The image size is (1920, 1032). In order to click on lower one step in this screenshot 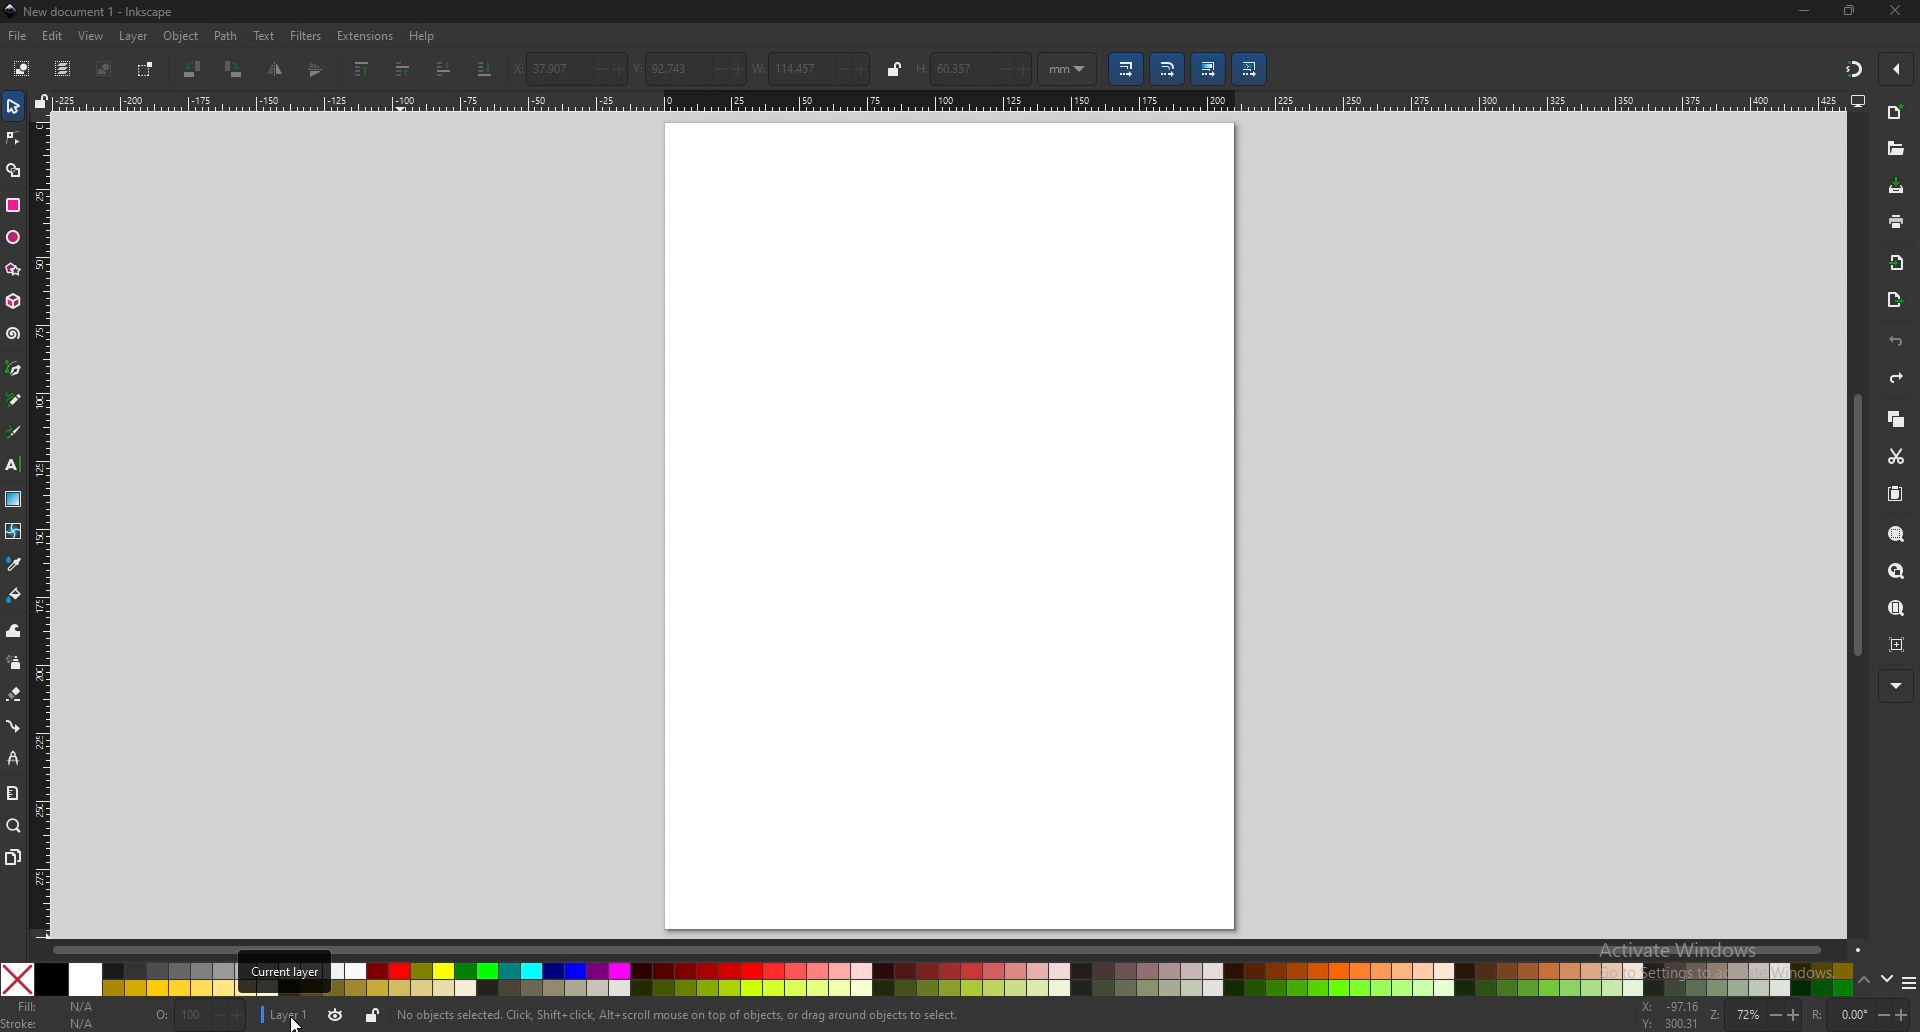, I will do `click(444, 68)`.